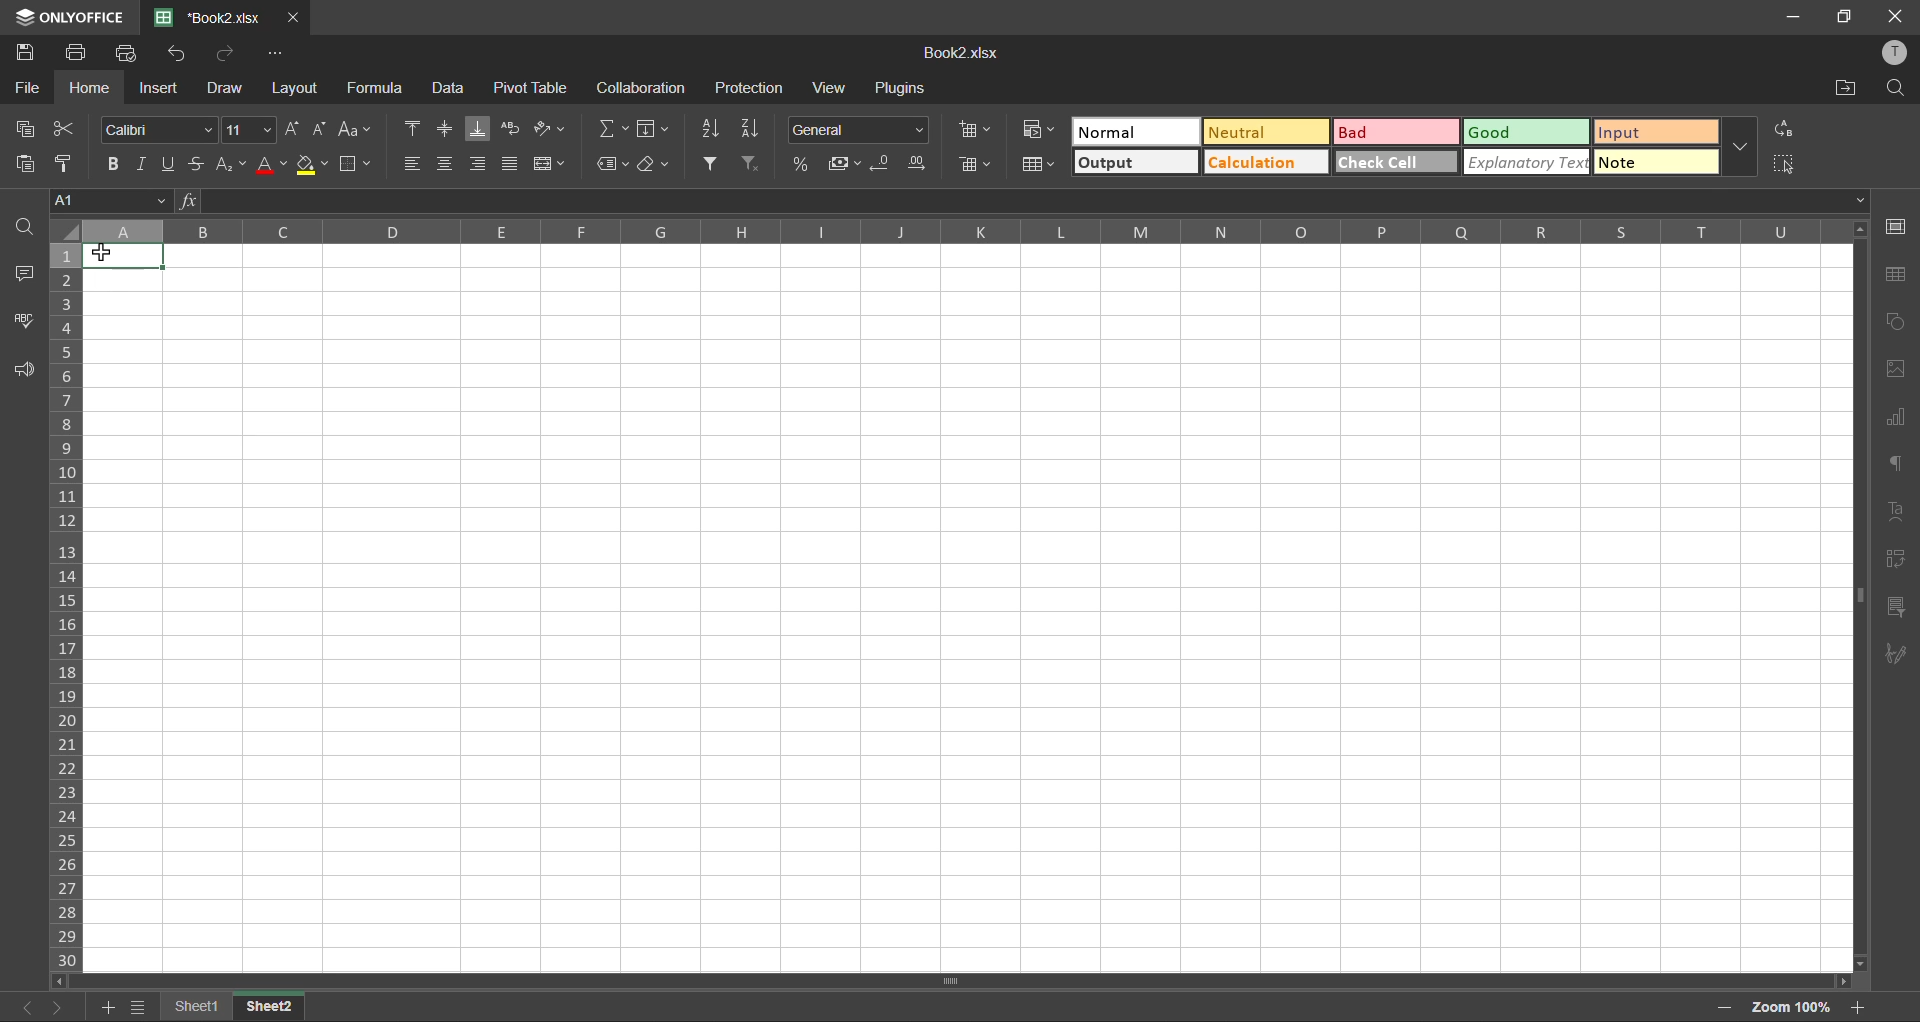 This screenshot has width=1920, height=1022. I want to click on sheet list, so click(138, 1008).